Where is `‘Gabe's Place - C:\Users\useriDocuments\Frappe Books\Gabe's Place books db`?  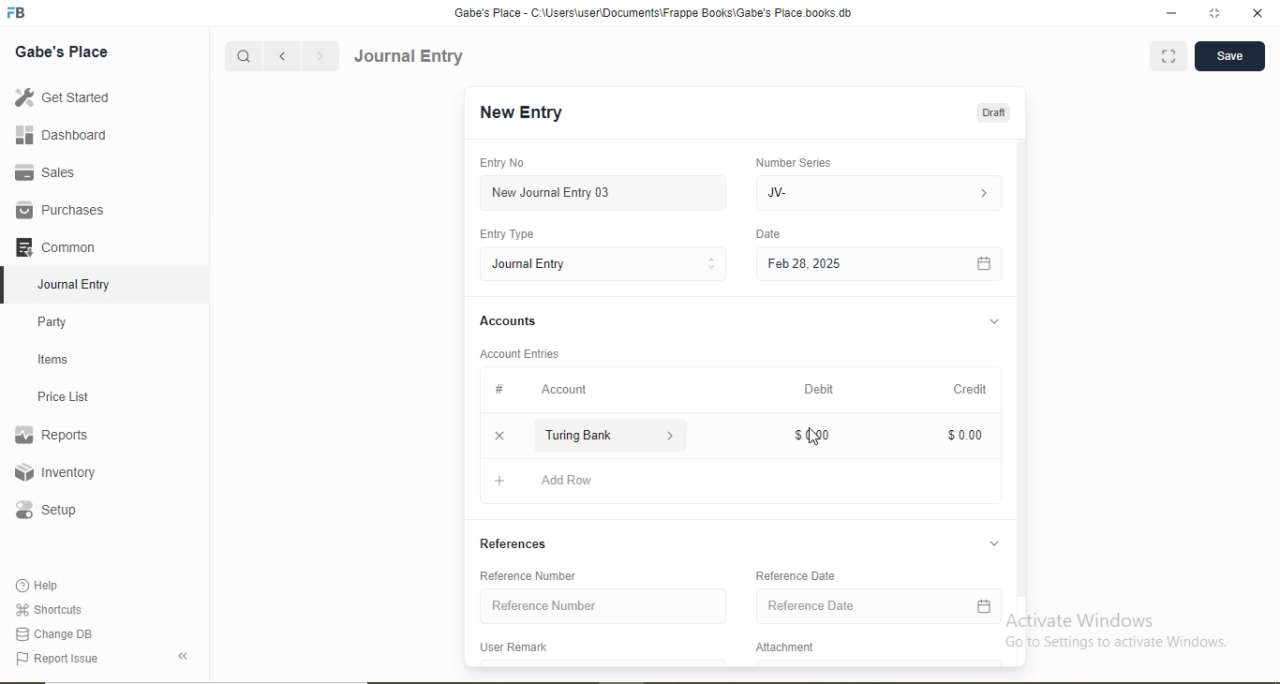 ‘Gabe's Place - C:\Users\useriDocuments\Frappe Books\Gabe's Place books db is located at coordinates (652, 13).